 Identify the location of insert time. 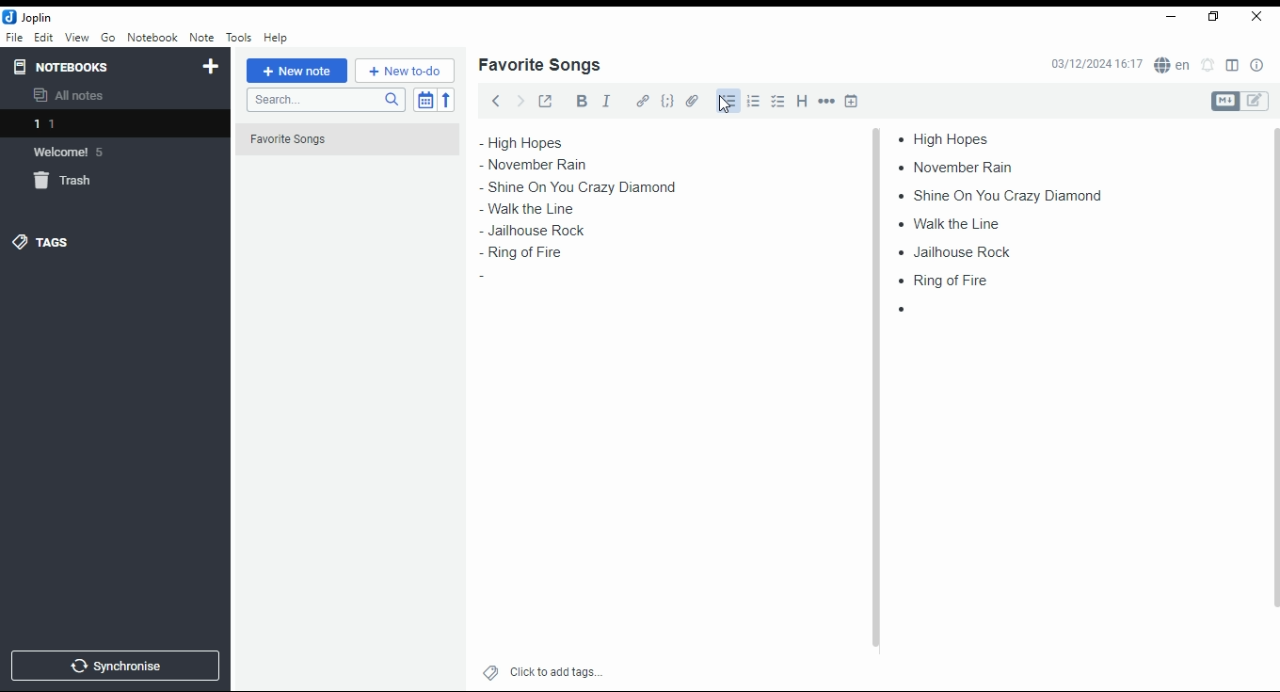
(852, 100).